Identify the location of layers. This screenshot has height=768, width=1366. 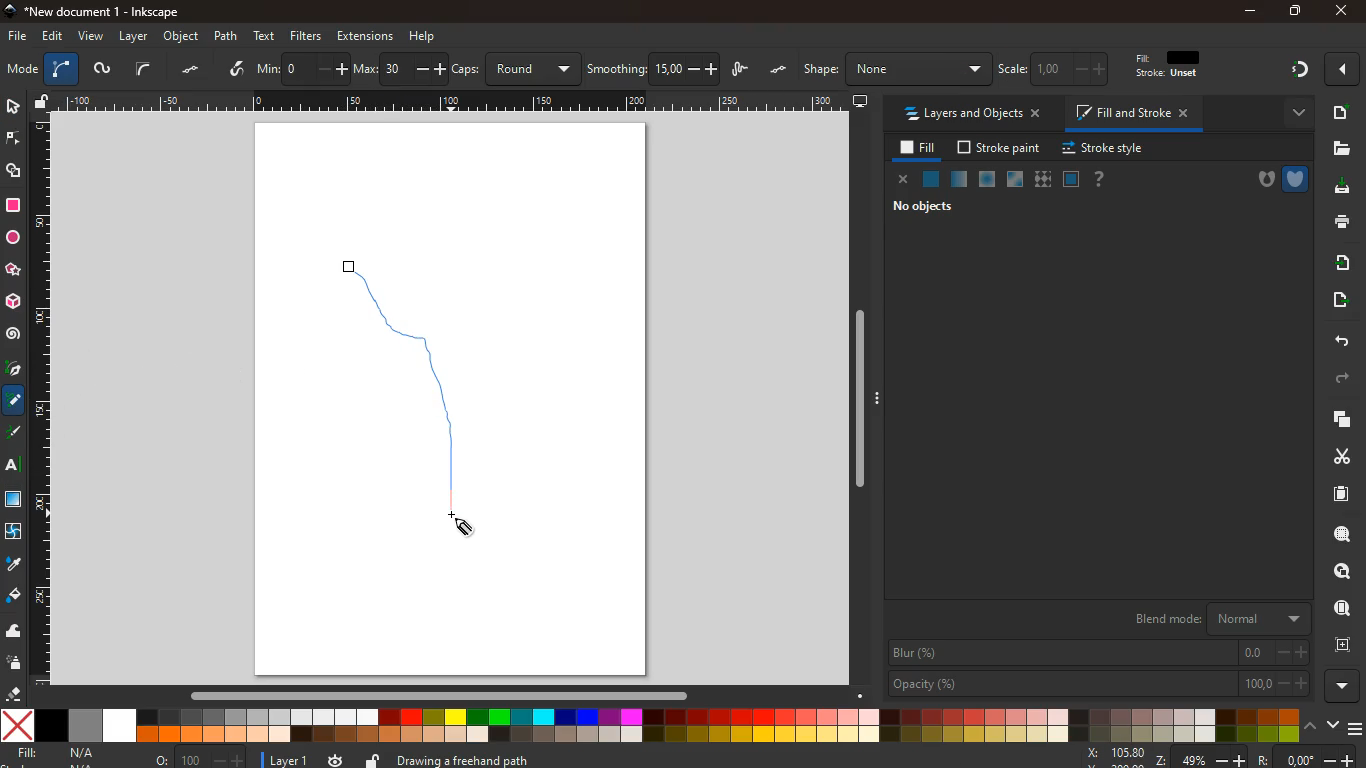
(66, 68).